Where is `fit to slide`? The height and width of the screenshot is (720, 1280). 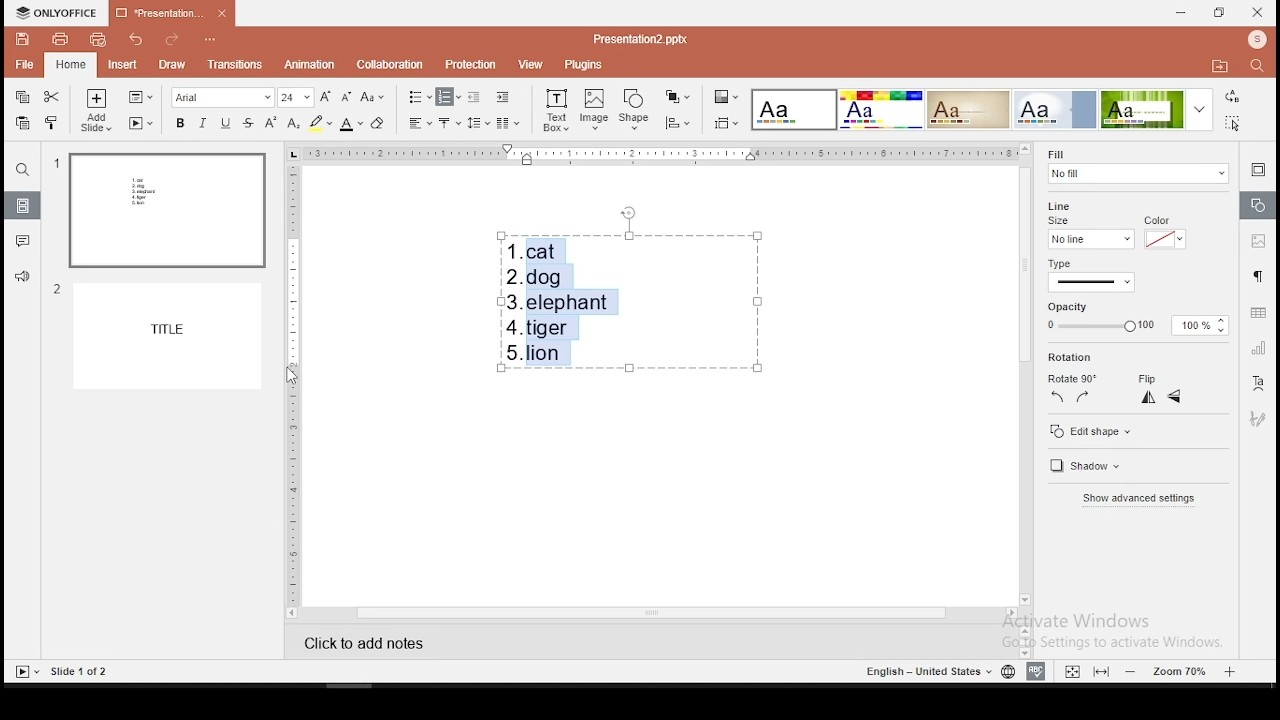
fit to slide is located at coordinates (1100, 671).